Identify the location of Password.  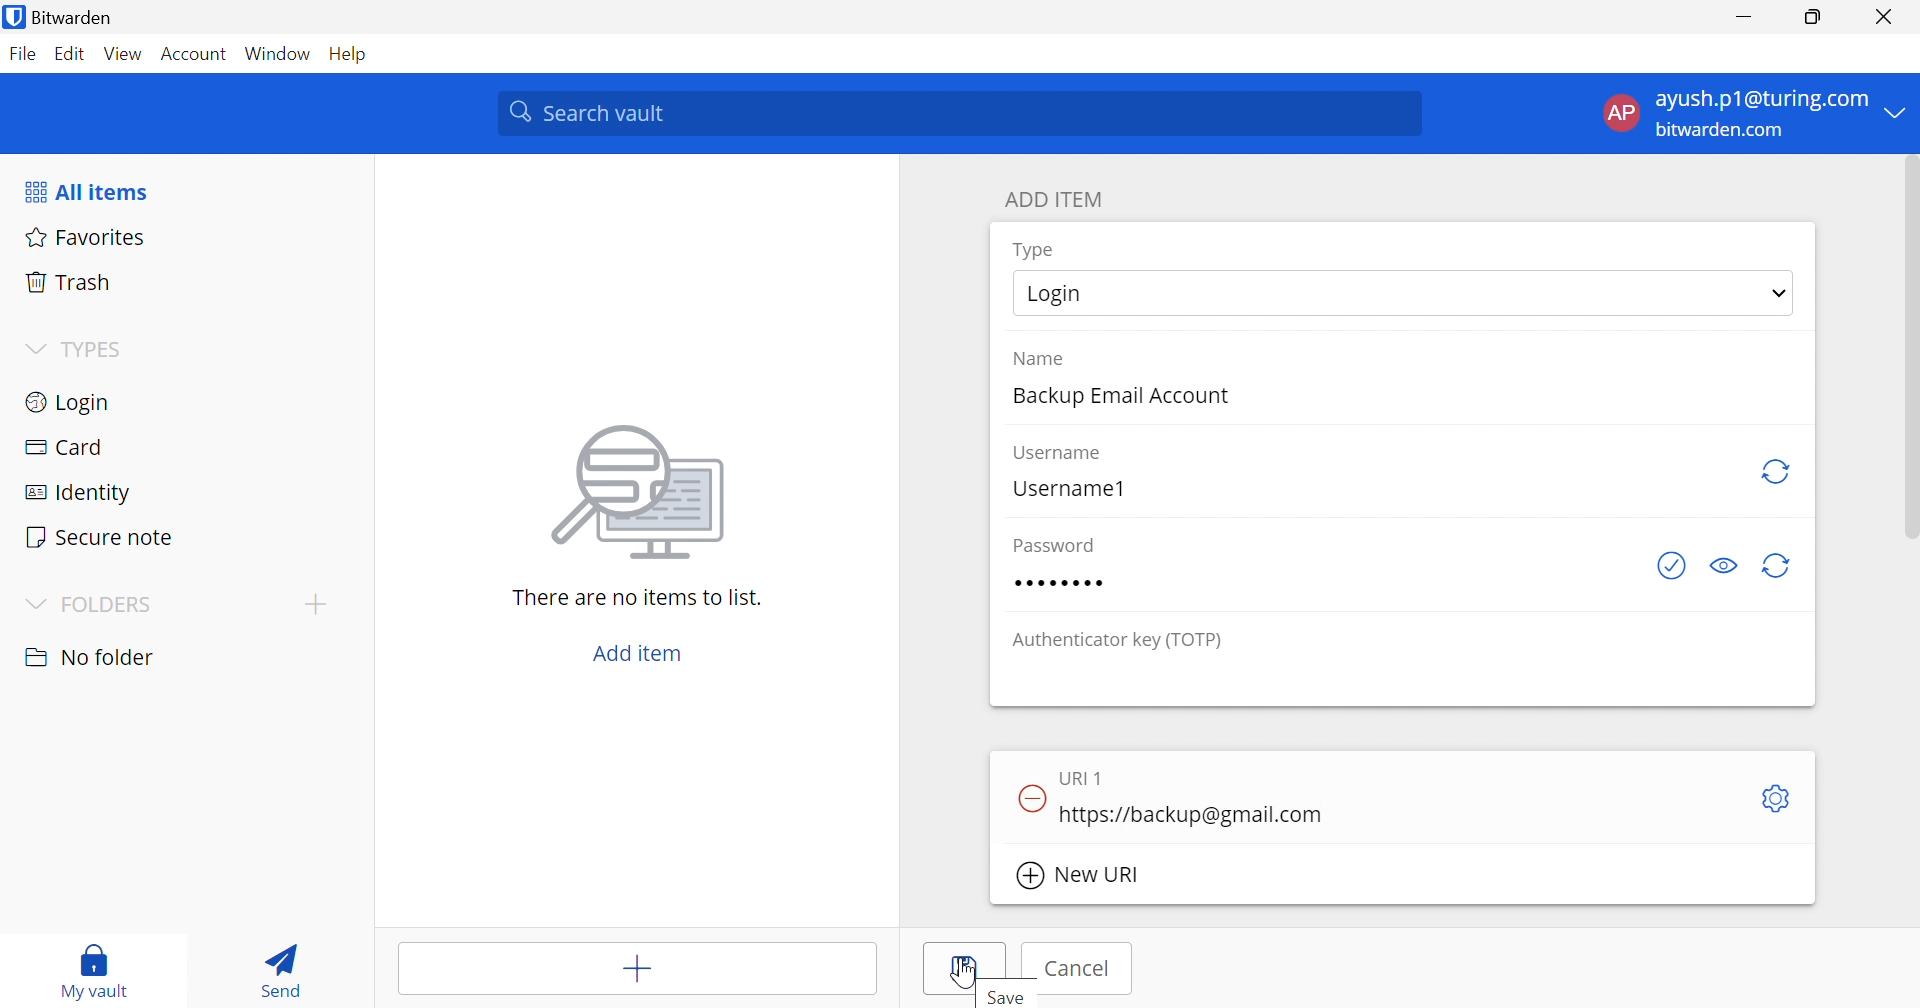
(1054, 542).